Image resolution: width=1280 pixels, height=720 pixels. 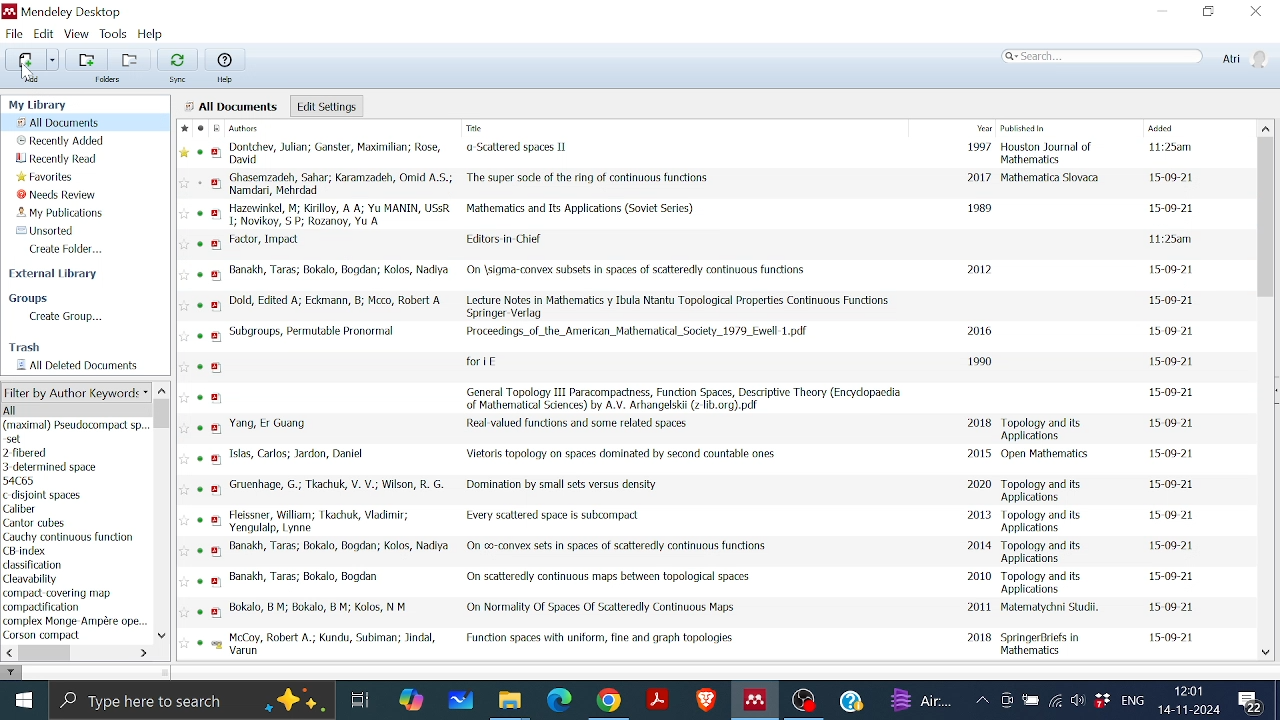 I want to click on pdf, so click(x=216, y=428).